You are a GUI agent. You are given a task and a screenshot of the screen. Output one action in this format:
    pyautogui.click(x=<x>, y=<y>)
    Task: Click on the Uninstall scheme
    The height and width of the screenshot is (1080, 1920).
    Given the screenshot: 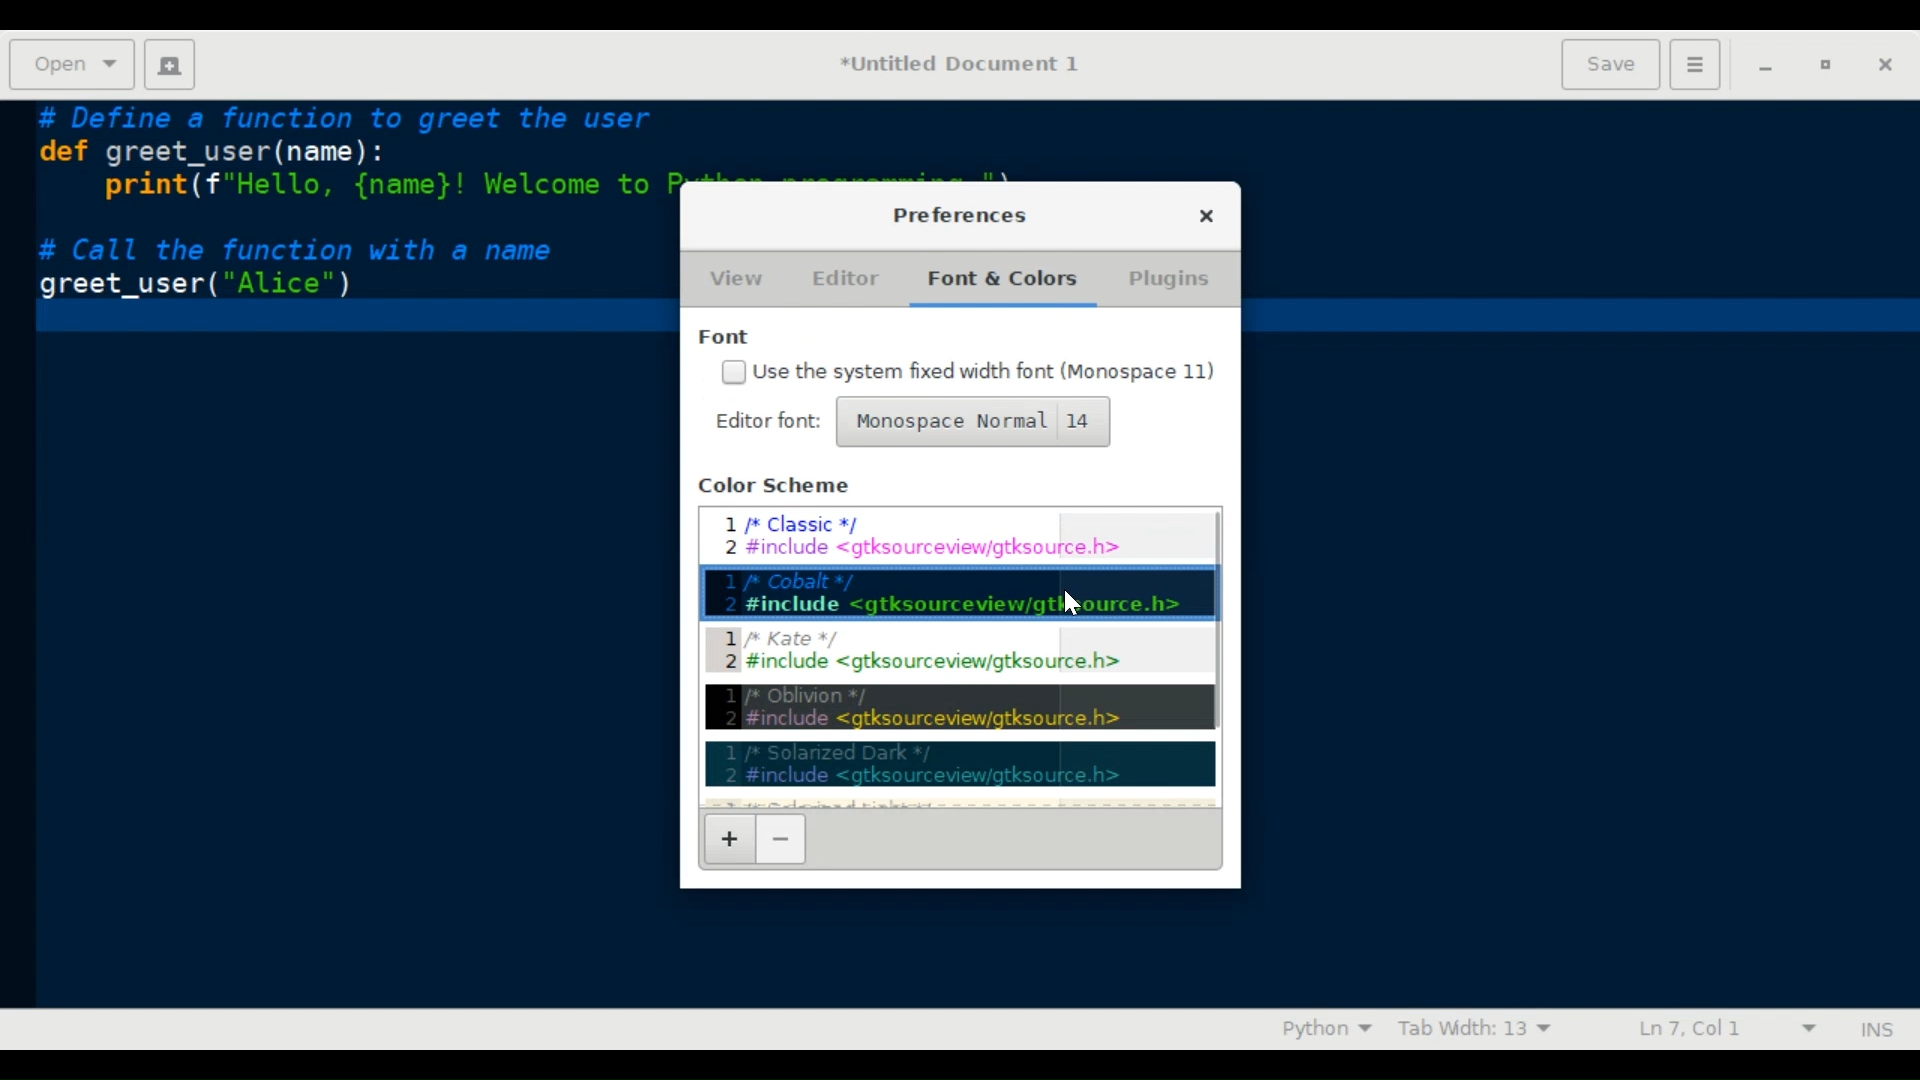 What is the action you would take?
    pyautogui.click(x=780, y=841)
    